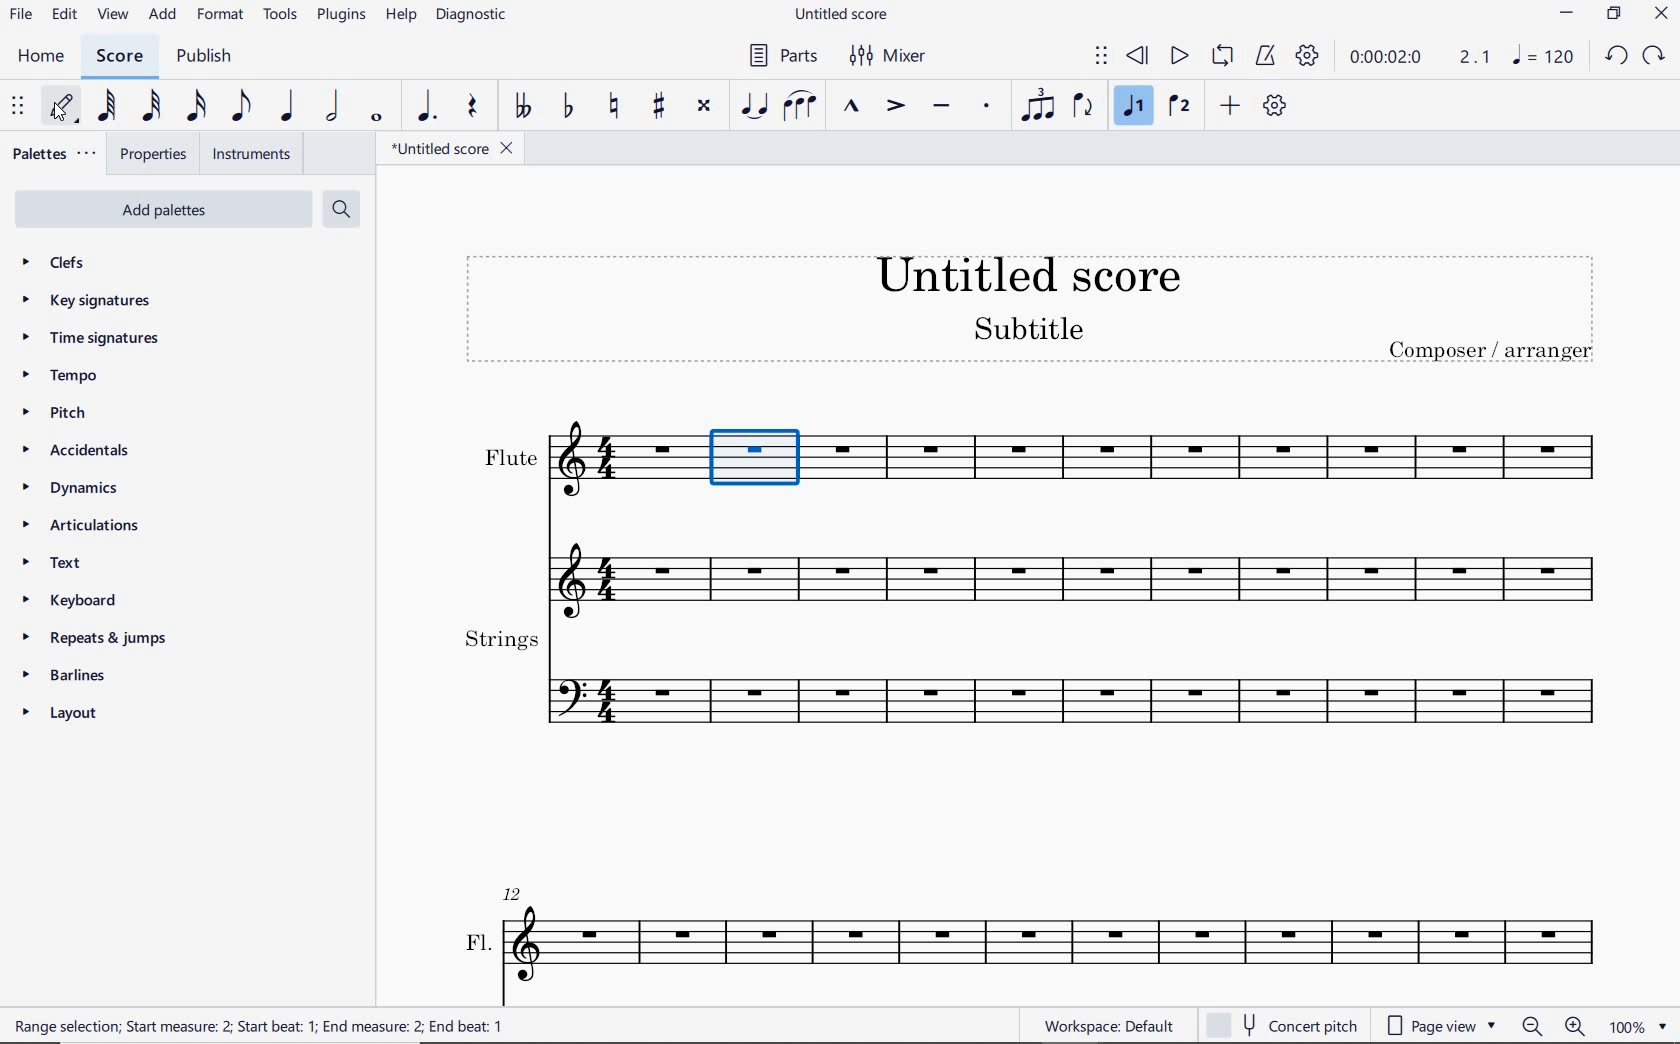 The height and width of the screenshot is (1044, 1680). Describe the element at coordinates (754, 105) in the screenshot. I see `tie` at that location.